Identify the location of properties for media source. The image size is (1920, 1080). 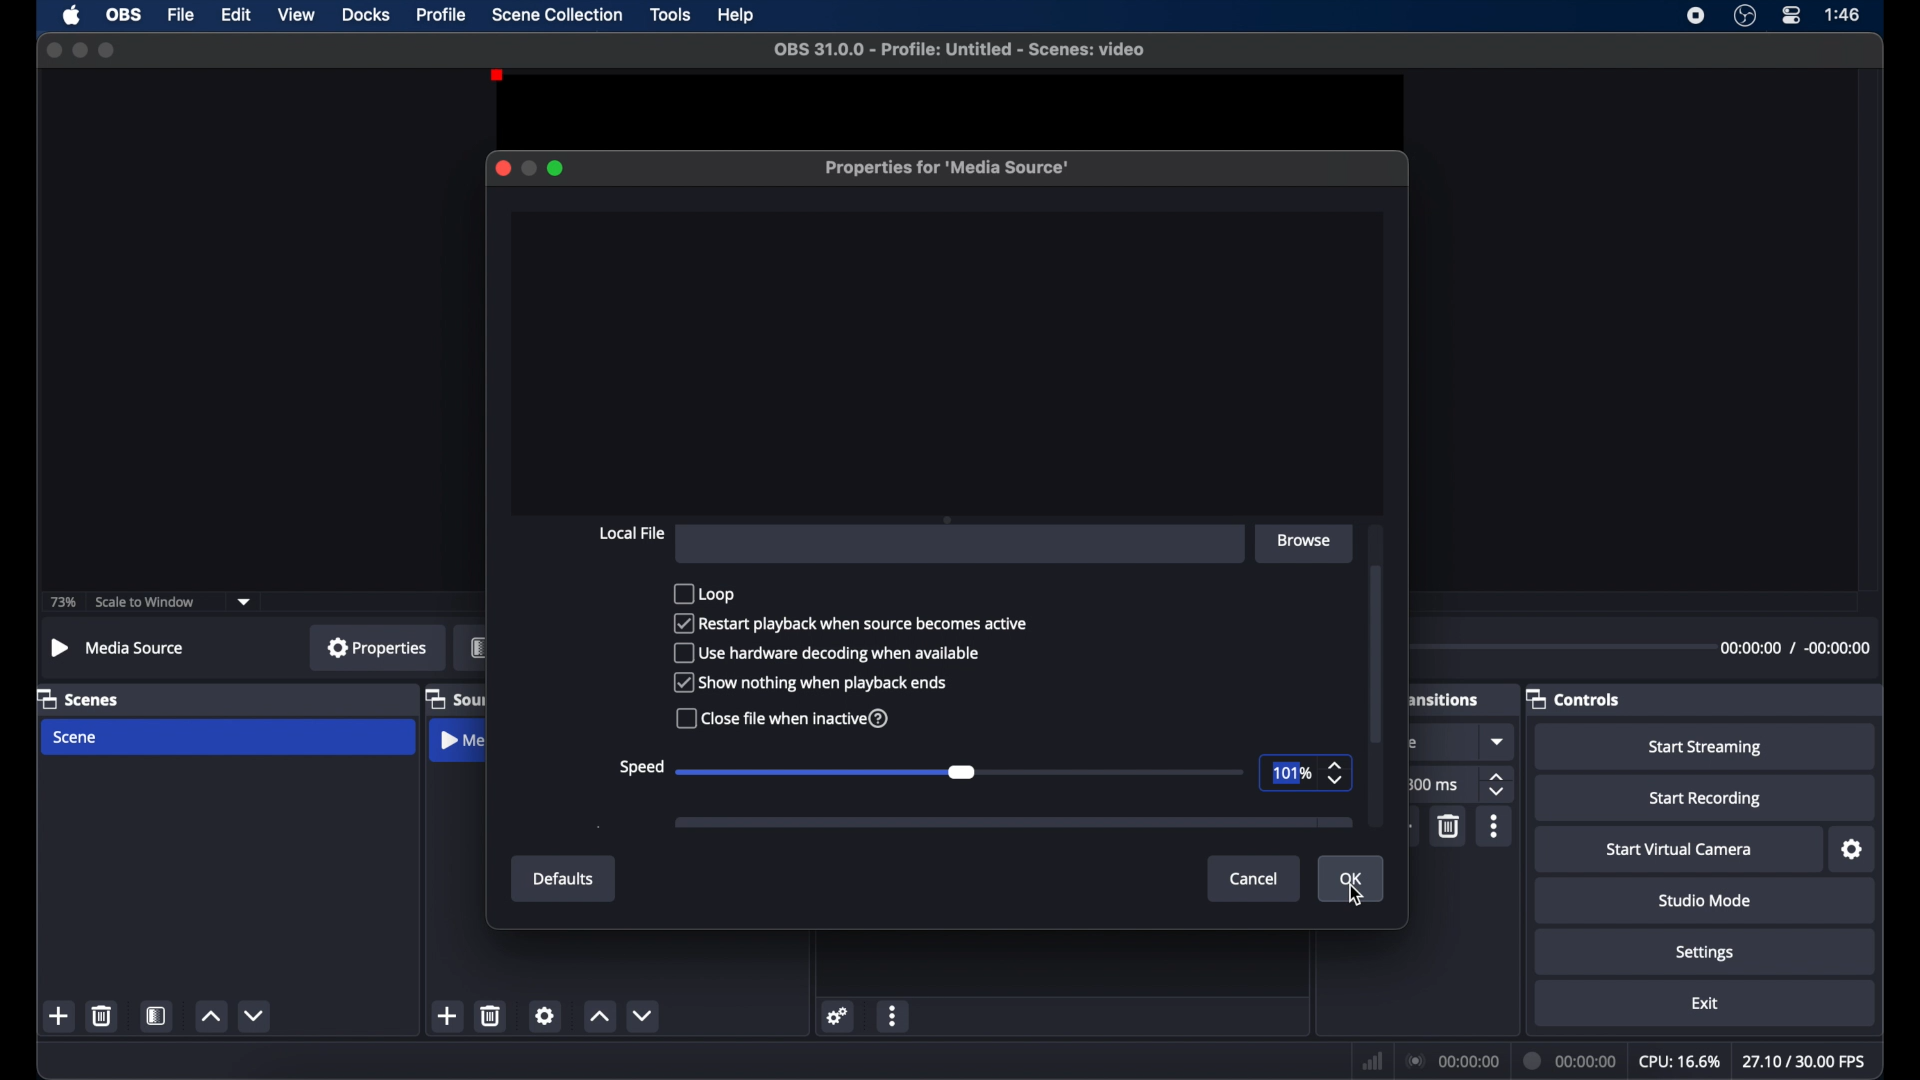
(948, 168).